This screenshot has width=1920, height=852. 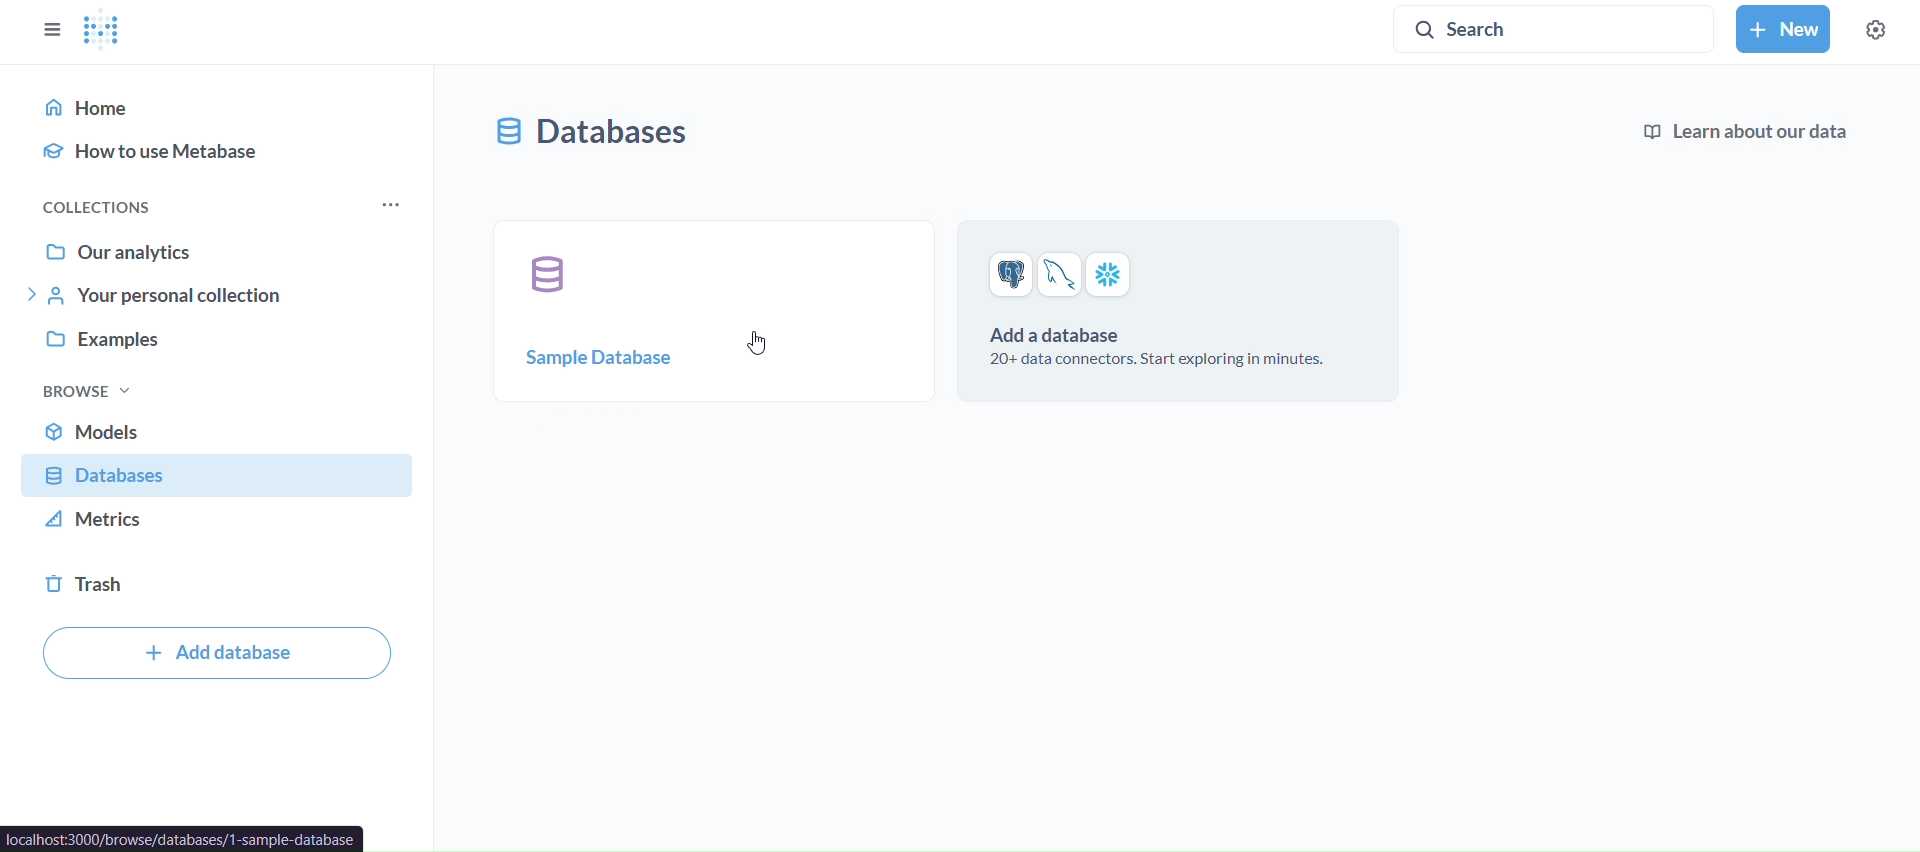 What do you see at coordinates (714, 308) in the screenshot?
I see `sample database` at bounding box center [714, 308].